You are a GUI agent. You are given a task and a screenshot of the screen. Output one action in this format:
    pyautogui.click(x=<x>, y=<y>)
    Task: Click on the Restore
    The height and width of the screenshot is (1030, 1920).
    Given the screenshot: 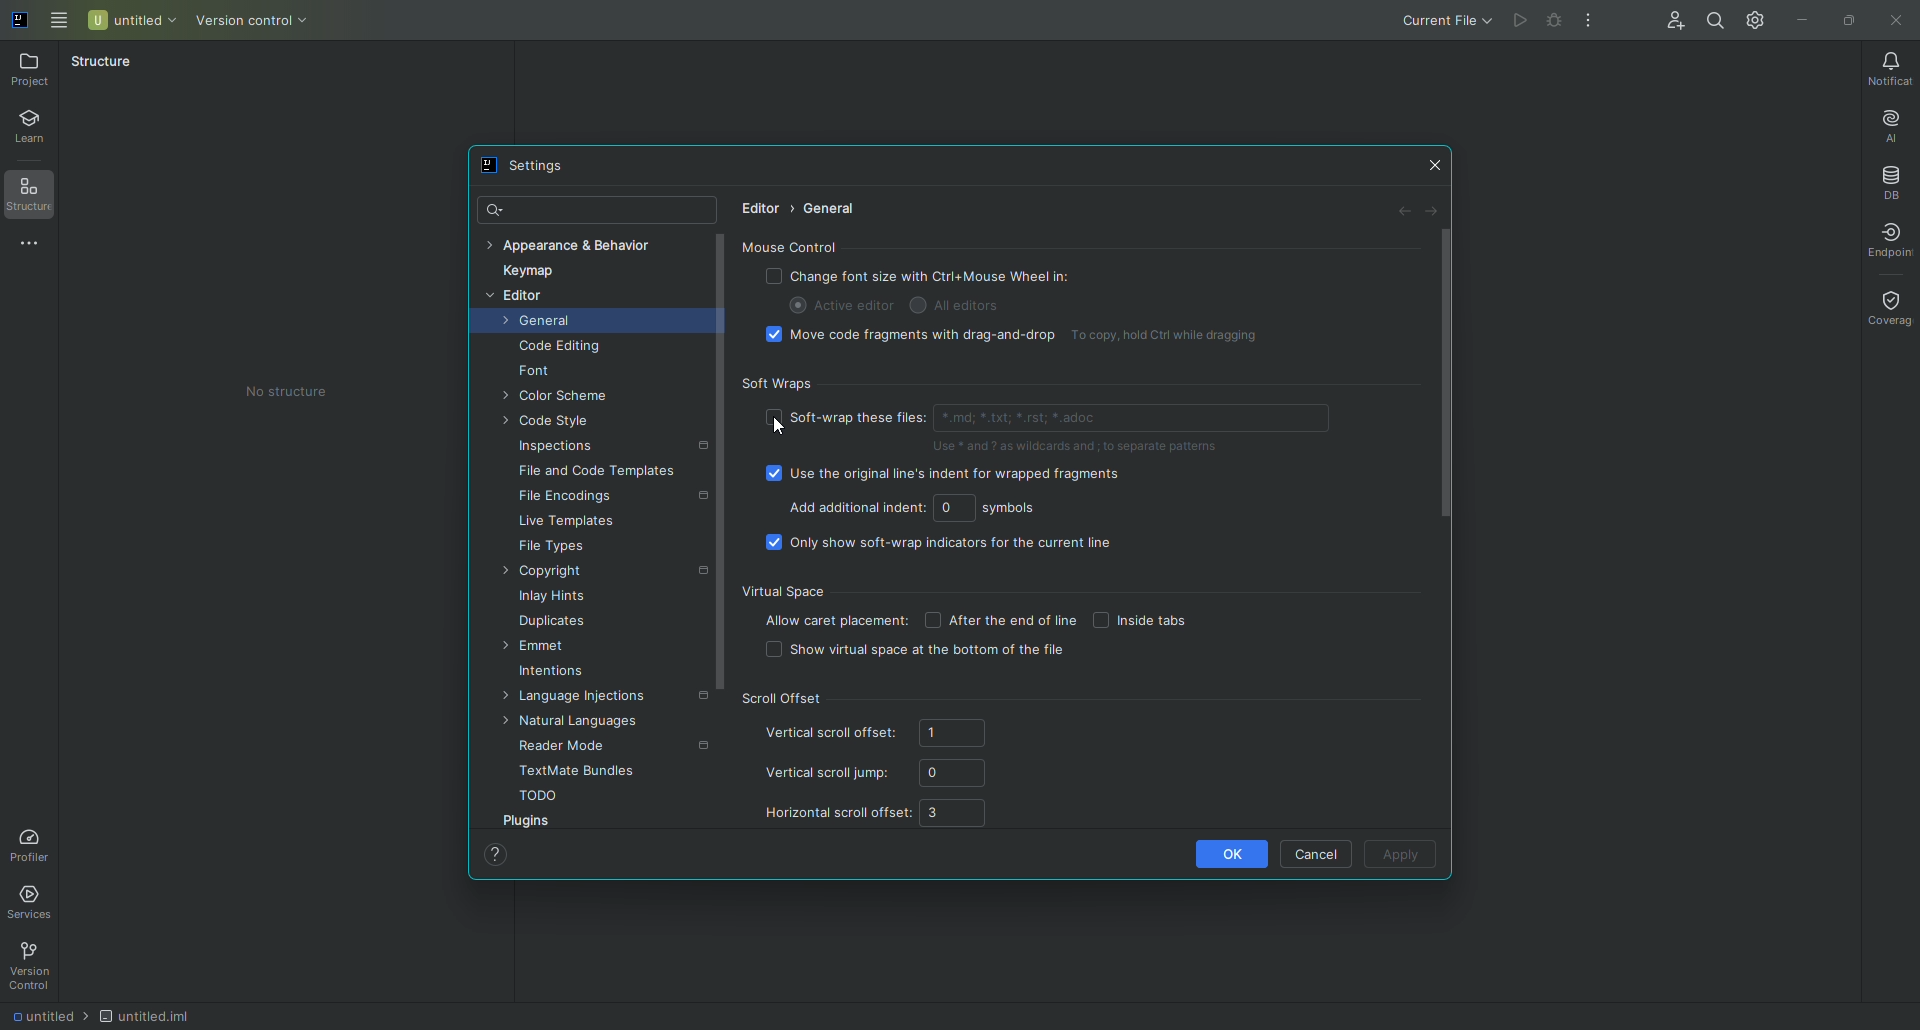 What is the action you would take?
    pyautogui.click(x=1846, y=19)
    